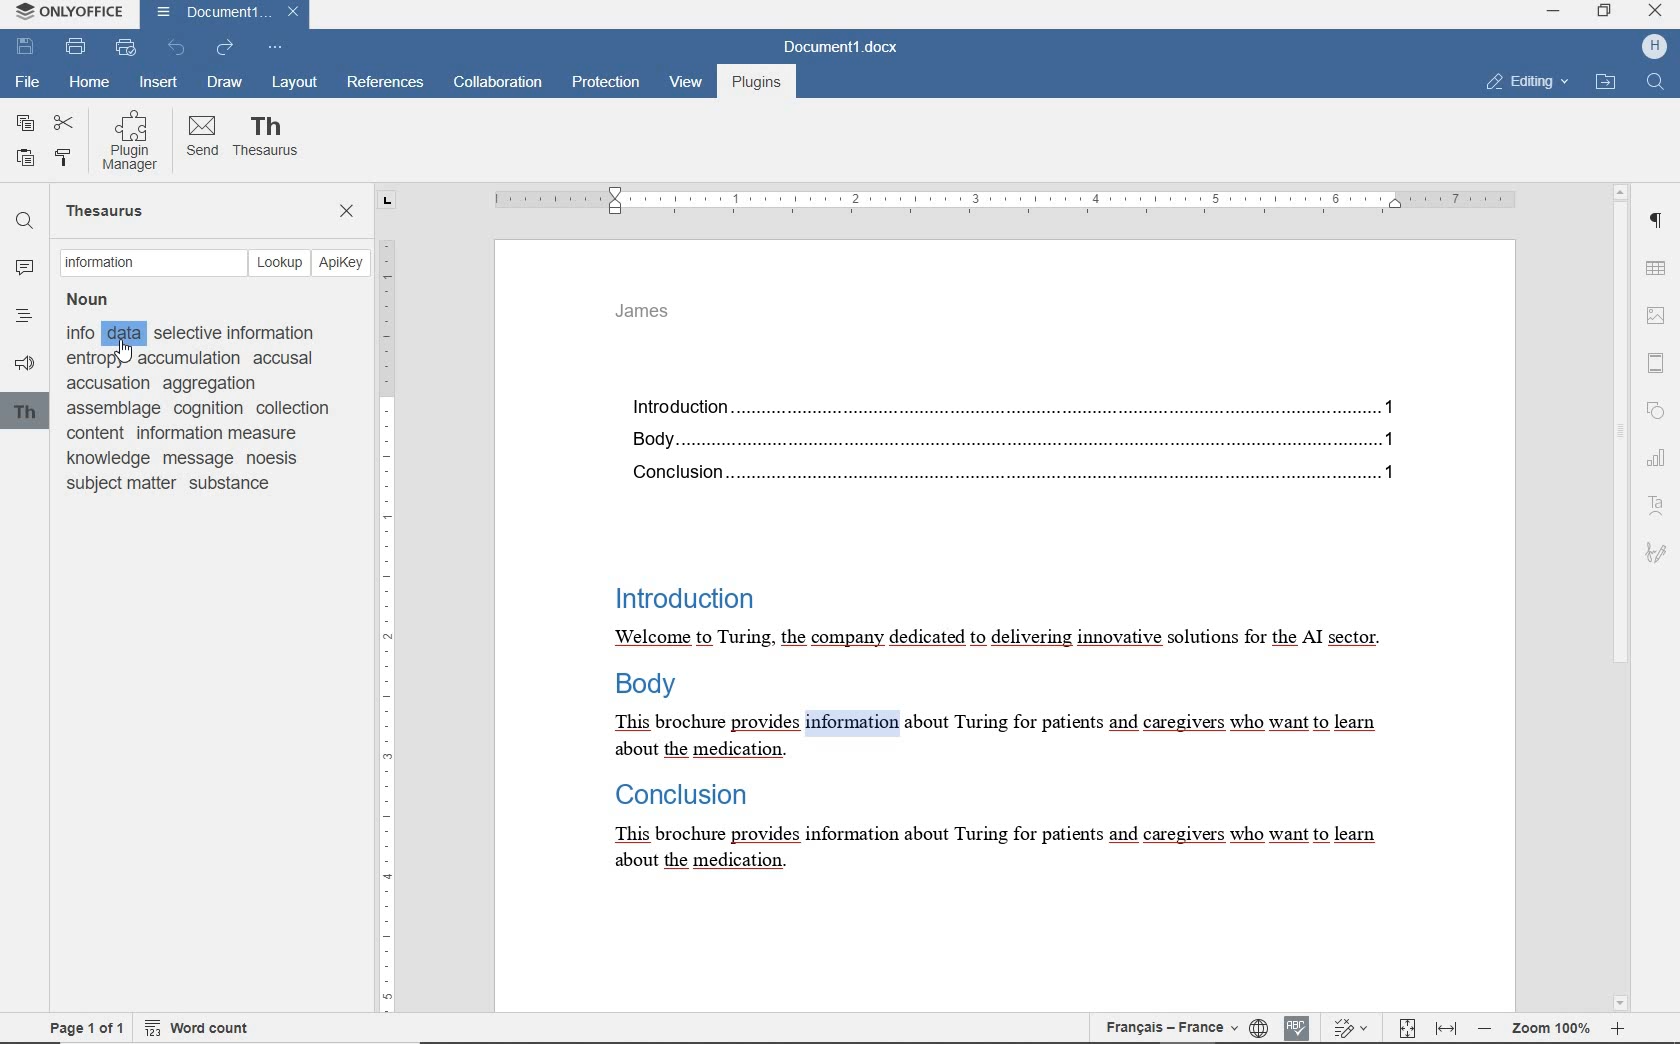 The image size is (1680, 1044). I want to click on SAVE, so click(26, 47).